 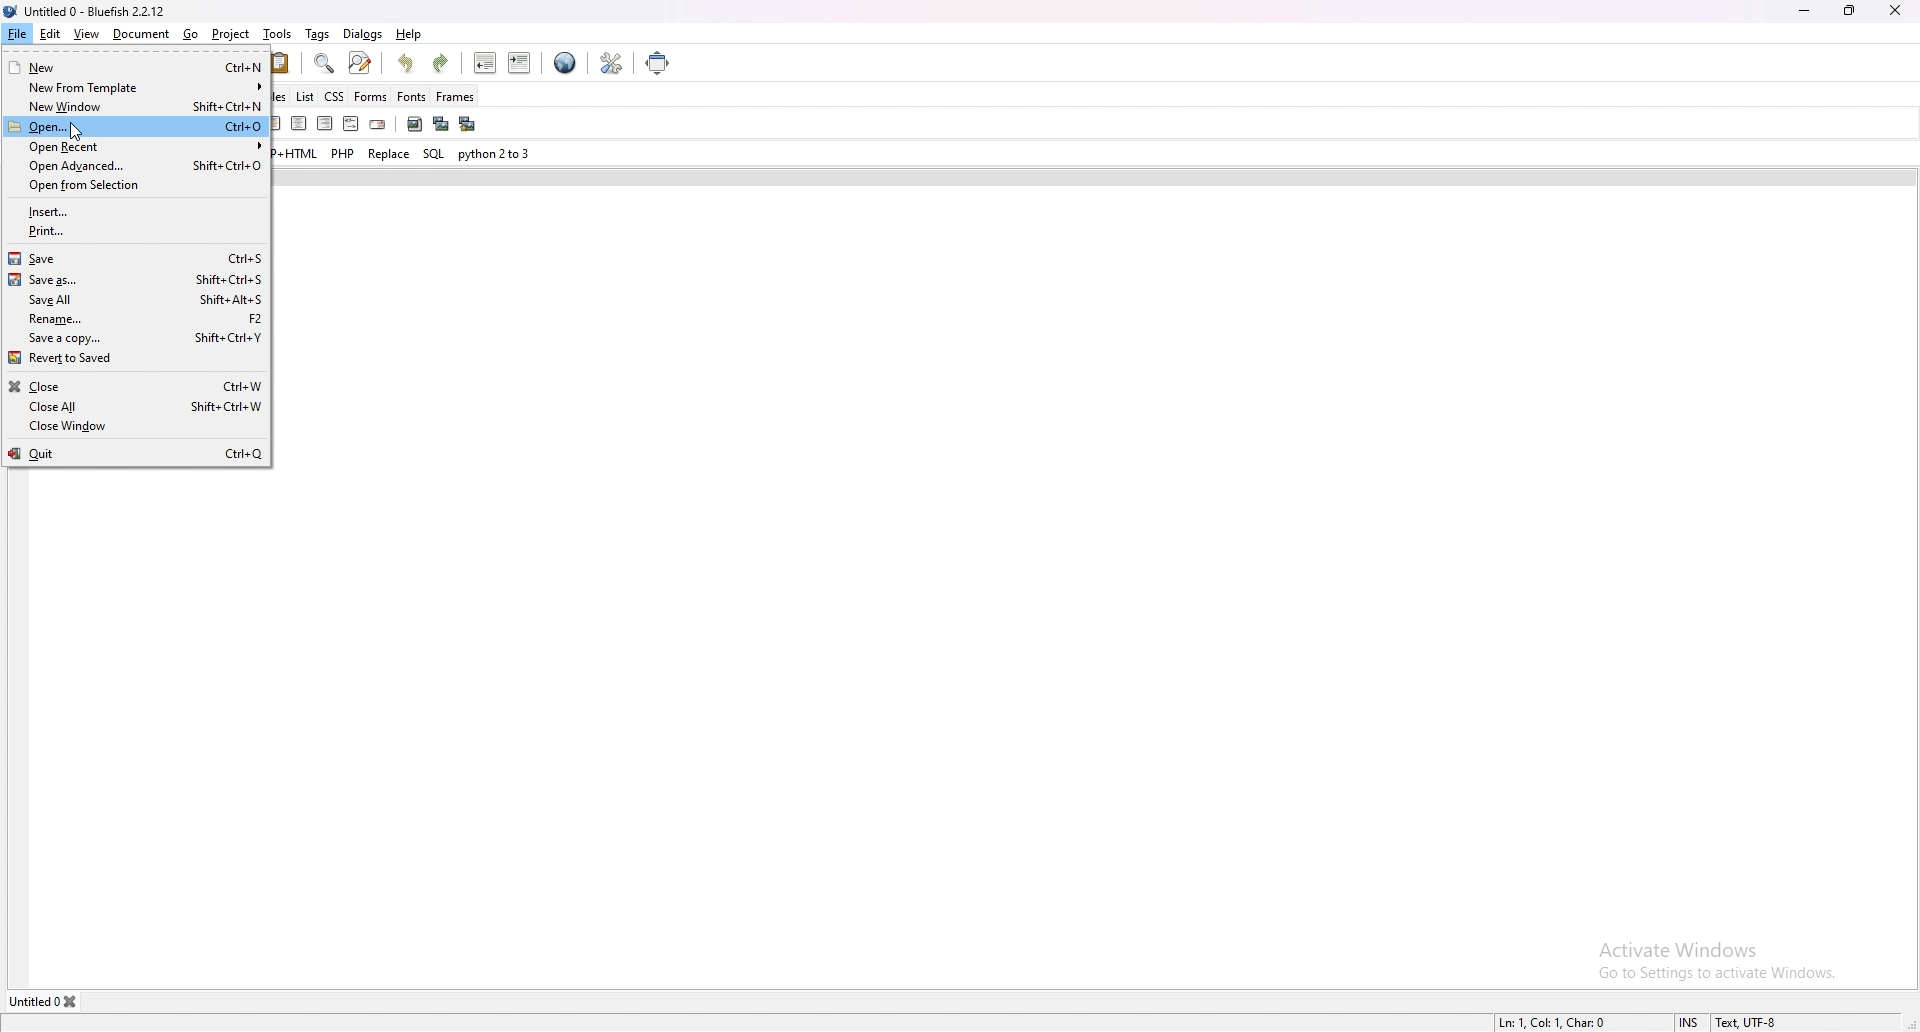 What do you see at coordinates (230, 281) in the screenshot?
I see `Shift+Ctrl+S` at bounding box center [230, 281].